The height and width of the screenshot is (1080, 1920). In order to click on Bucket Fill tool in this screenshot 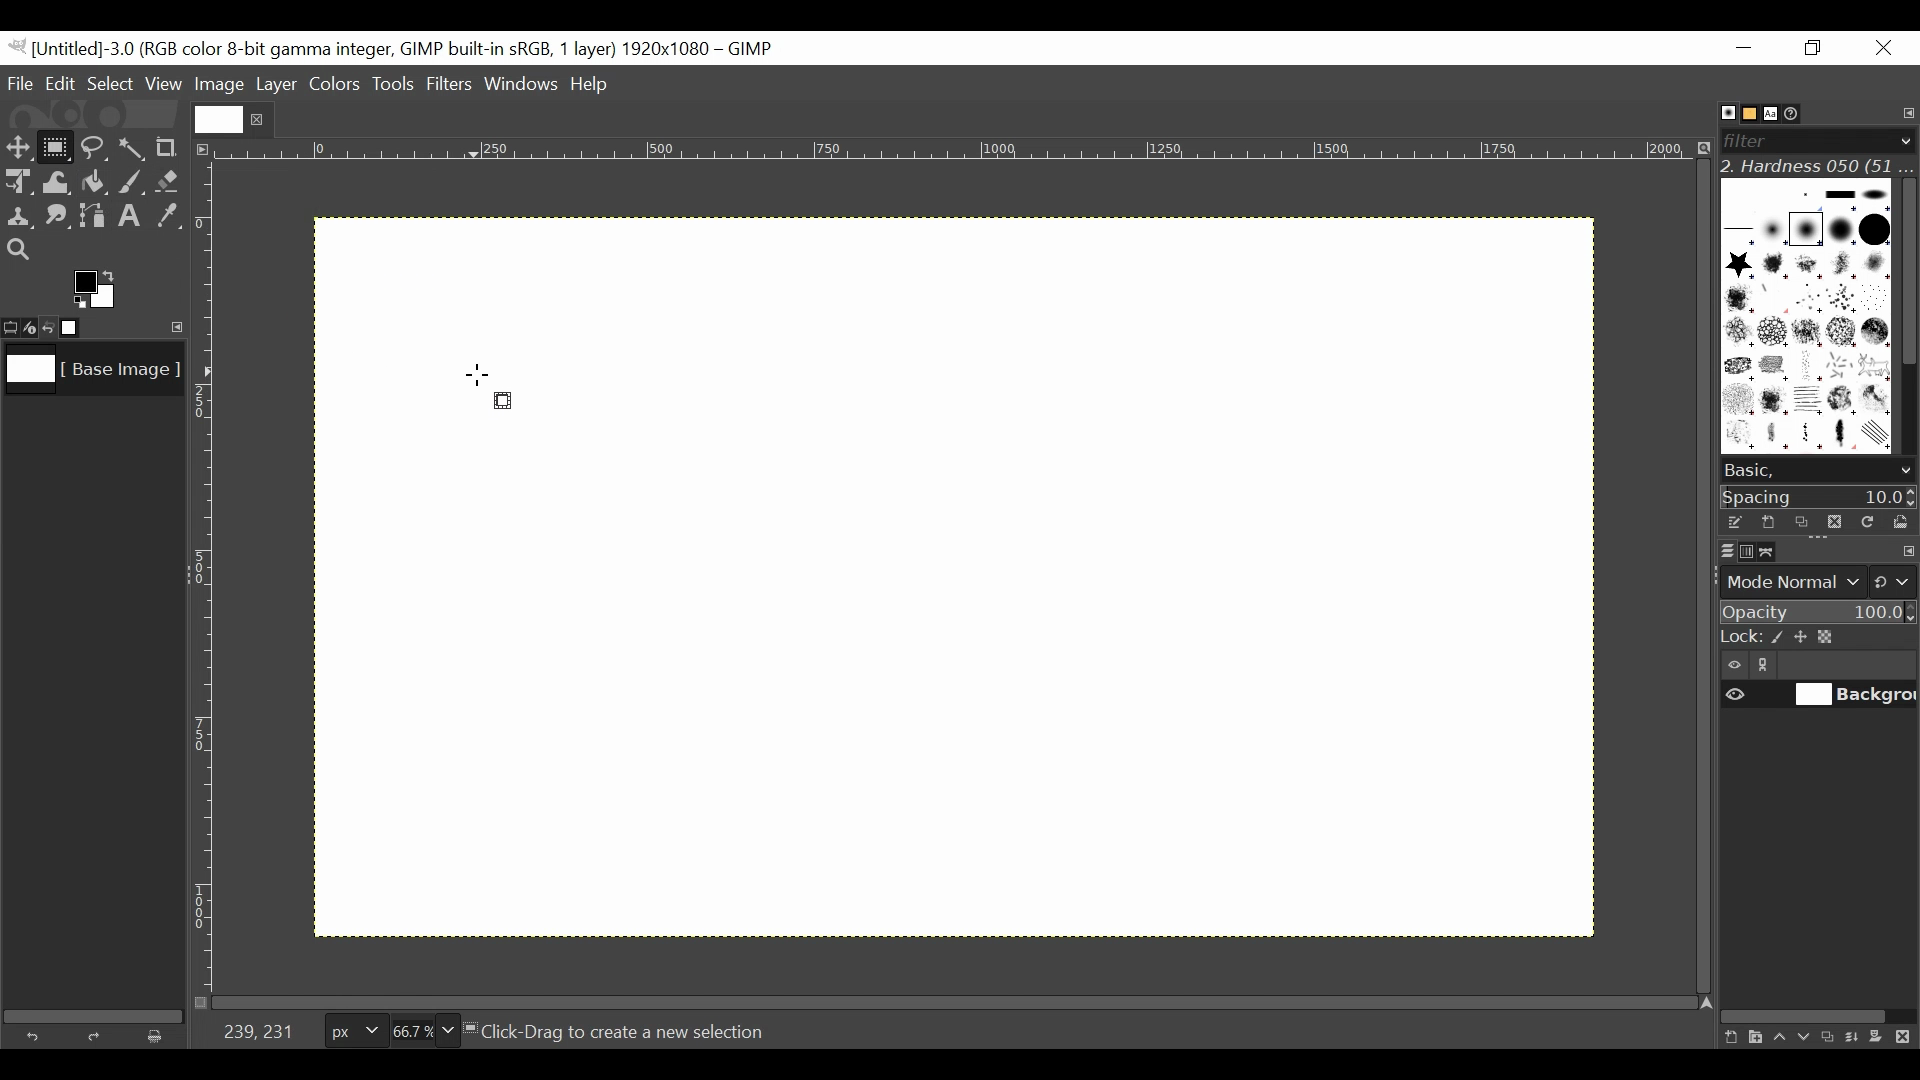, I will do `click(94, 183)`.